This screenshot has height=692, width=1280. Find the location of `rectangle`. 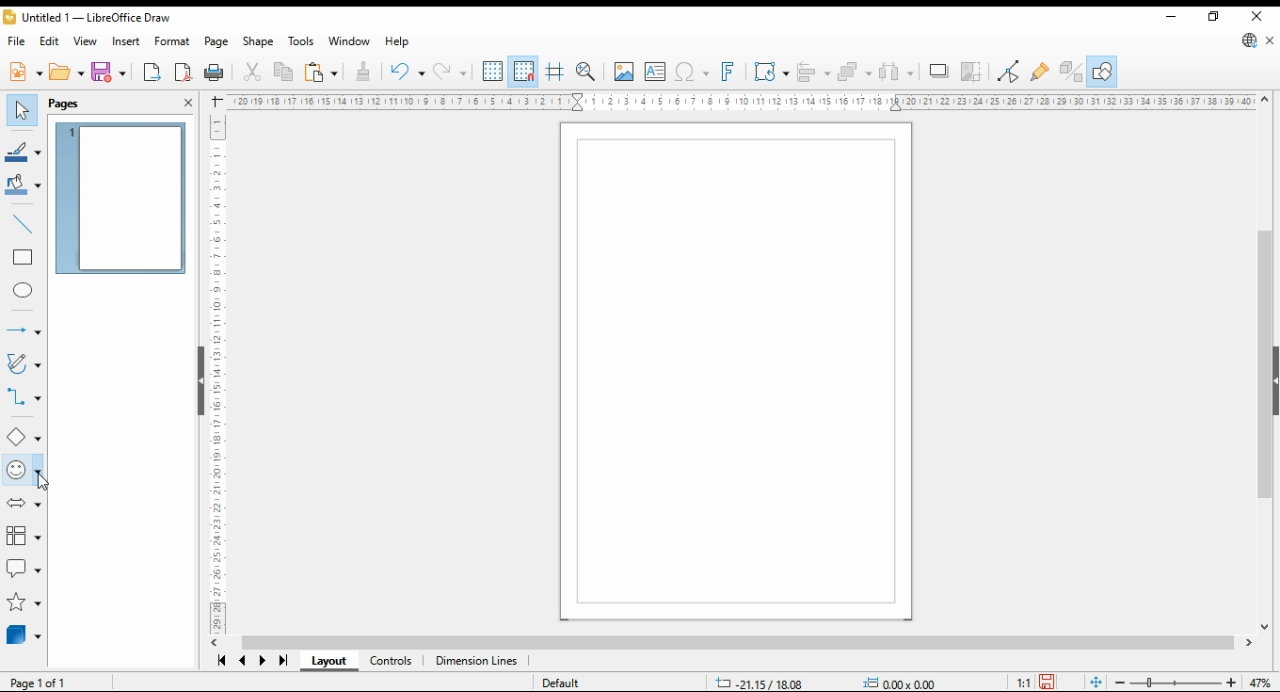

rectangle is located at coordinates (24, 258).